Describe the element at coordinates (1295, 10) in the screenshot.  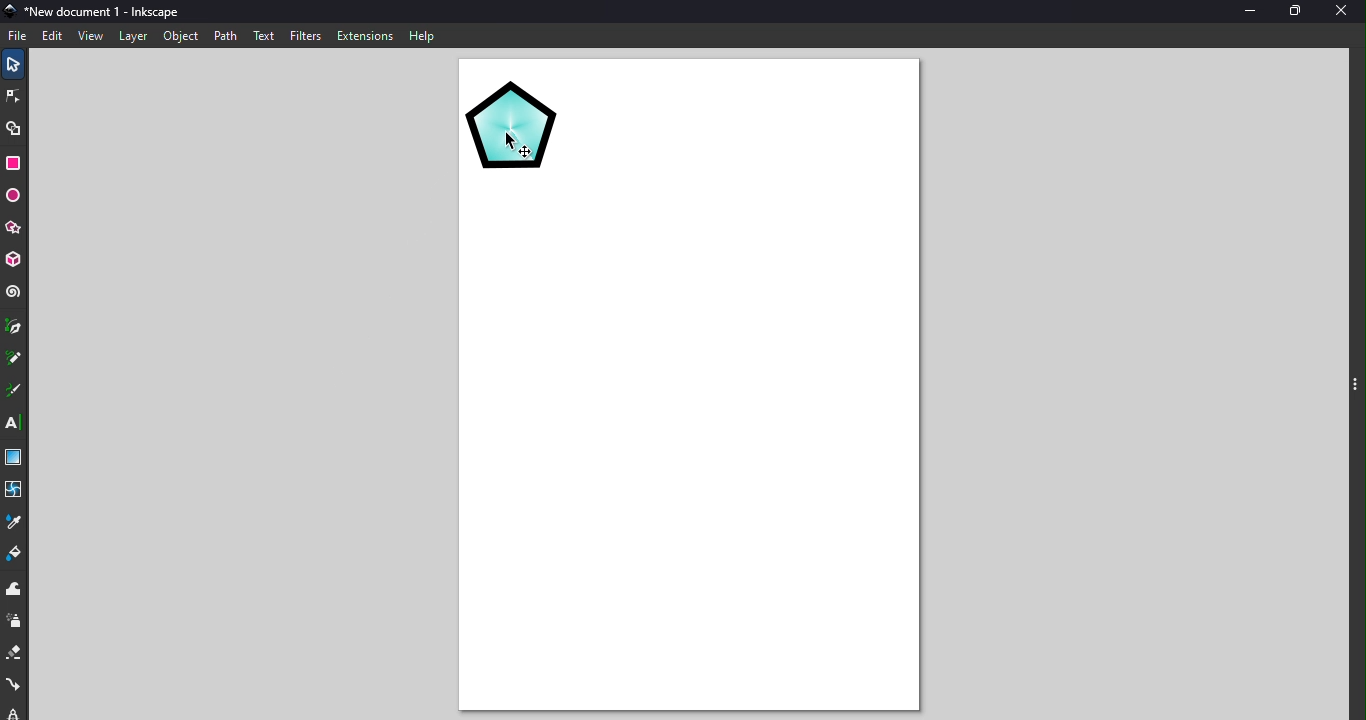
I see `Maximize` at that location.